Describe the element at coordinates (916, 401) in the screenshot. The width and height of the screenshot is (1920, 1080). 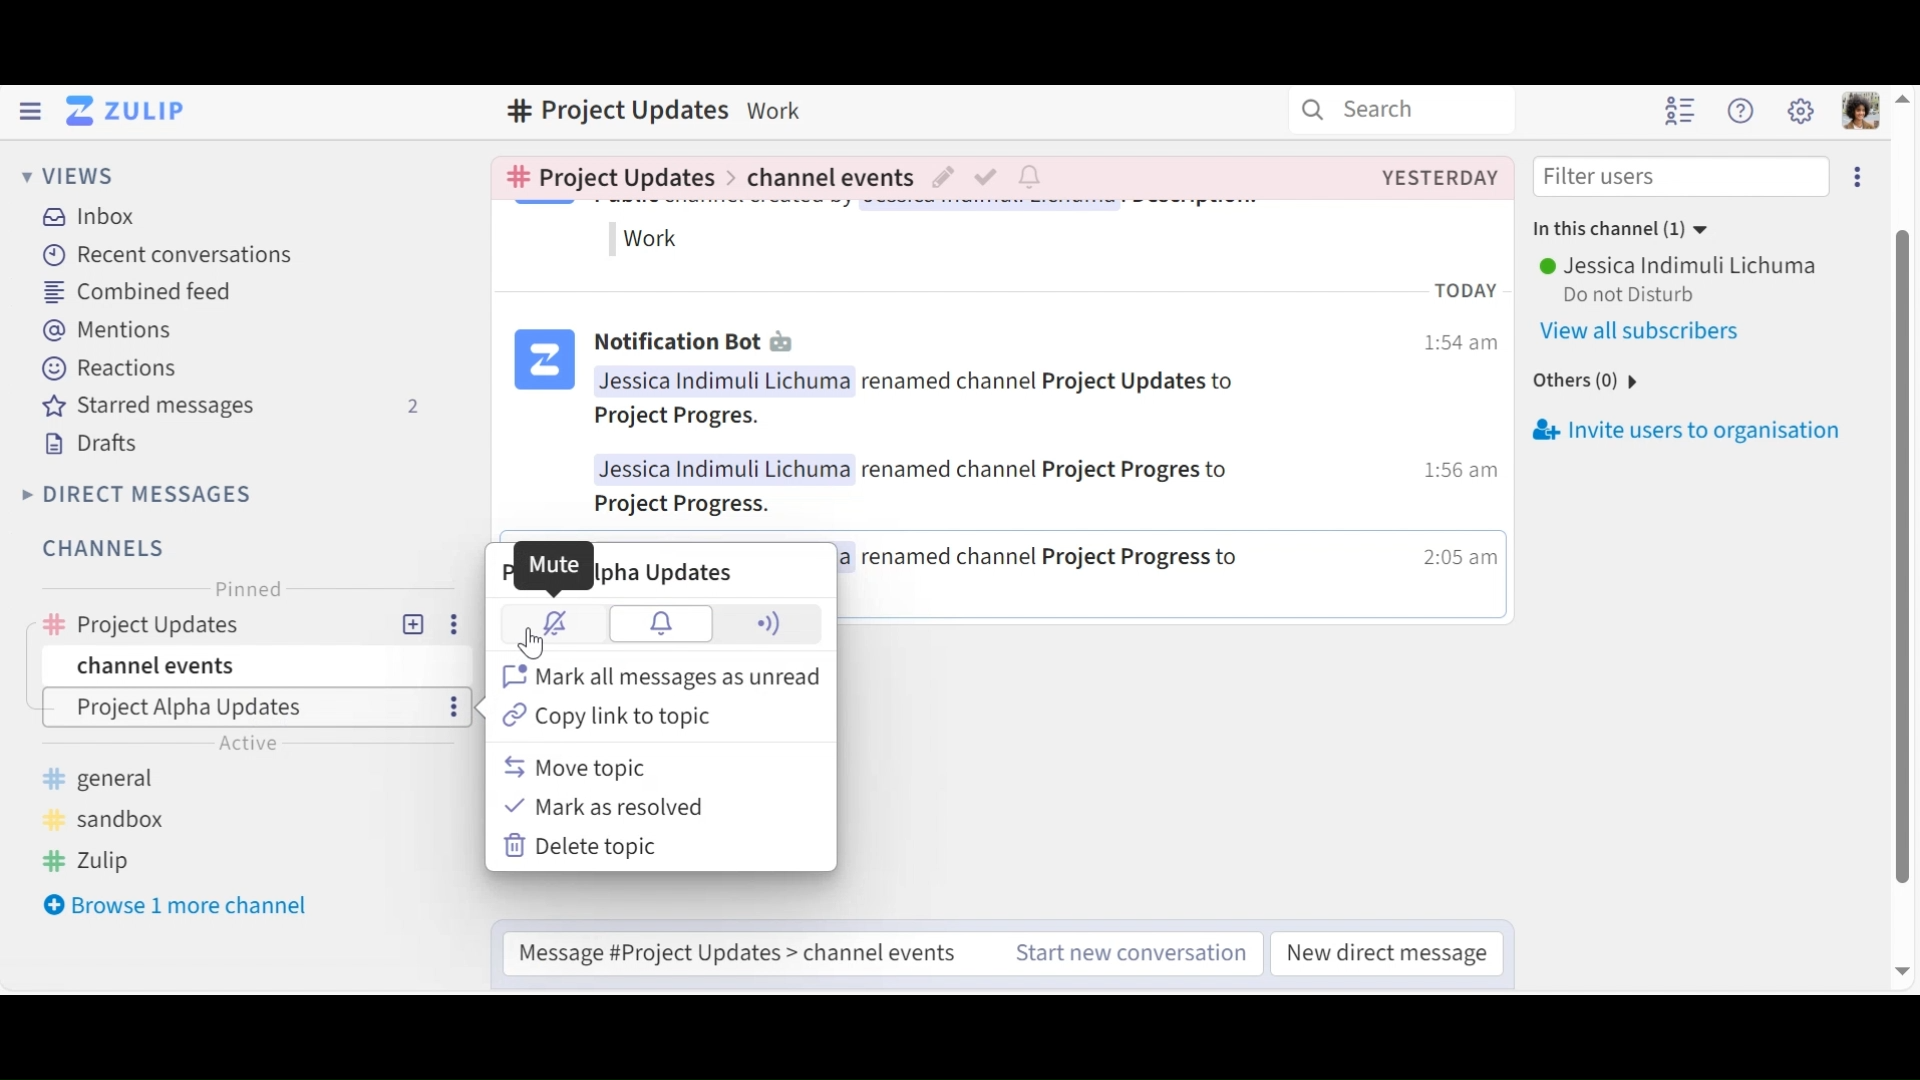
I see ` Jessica Inaimuli Lichuma renamed channel Project Updates toProject Progres.` at that location.